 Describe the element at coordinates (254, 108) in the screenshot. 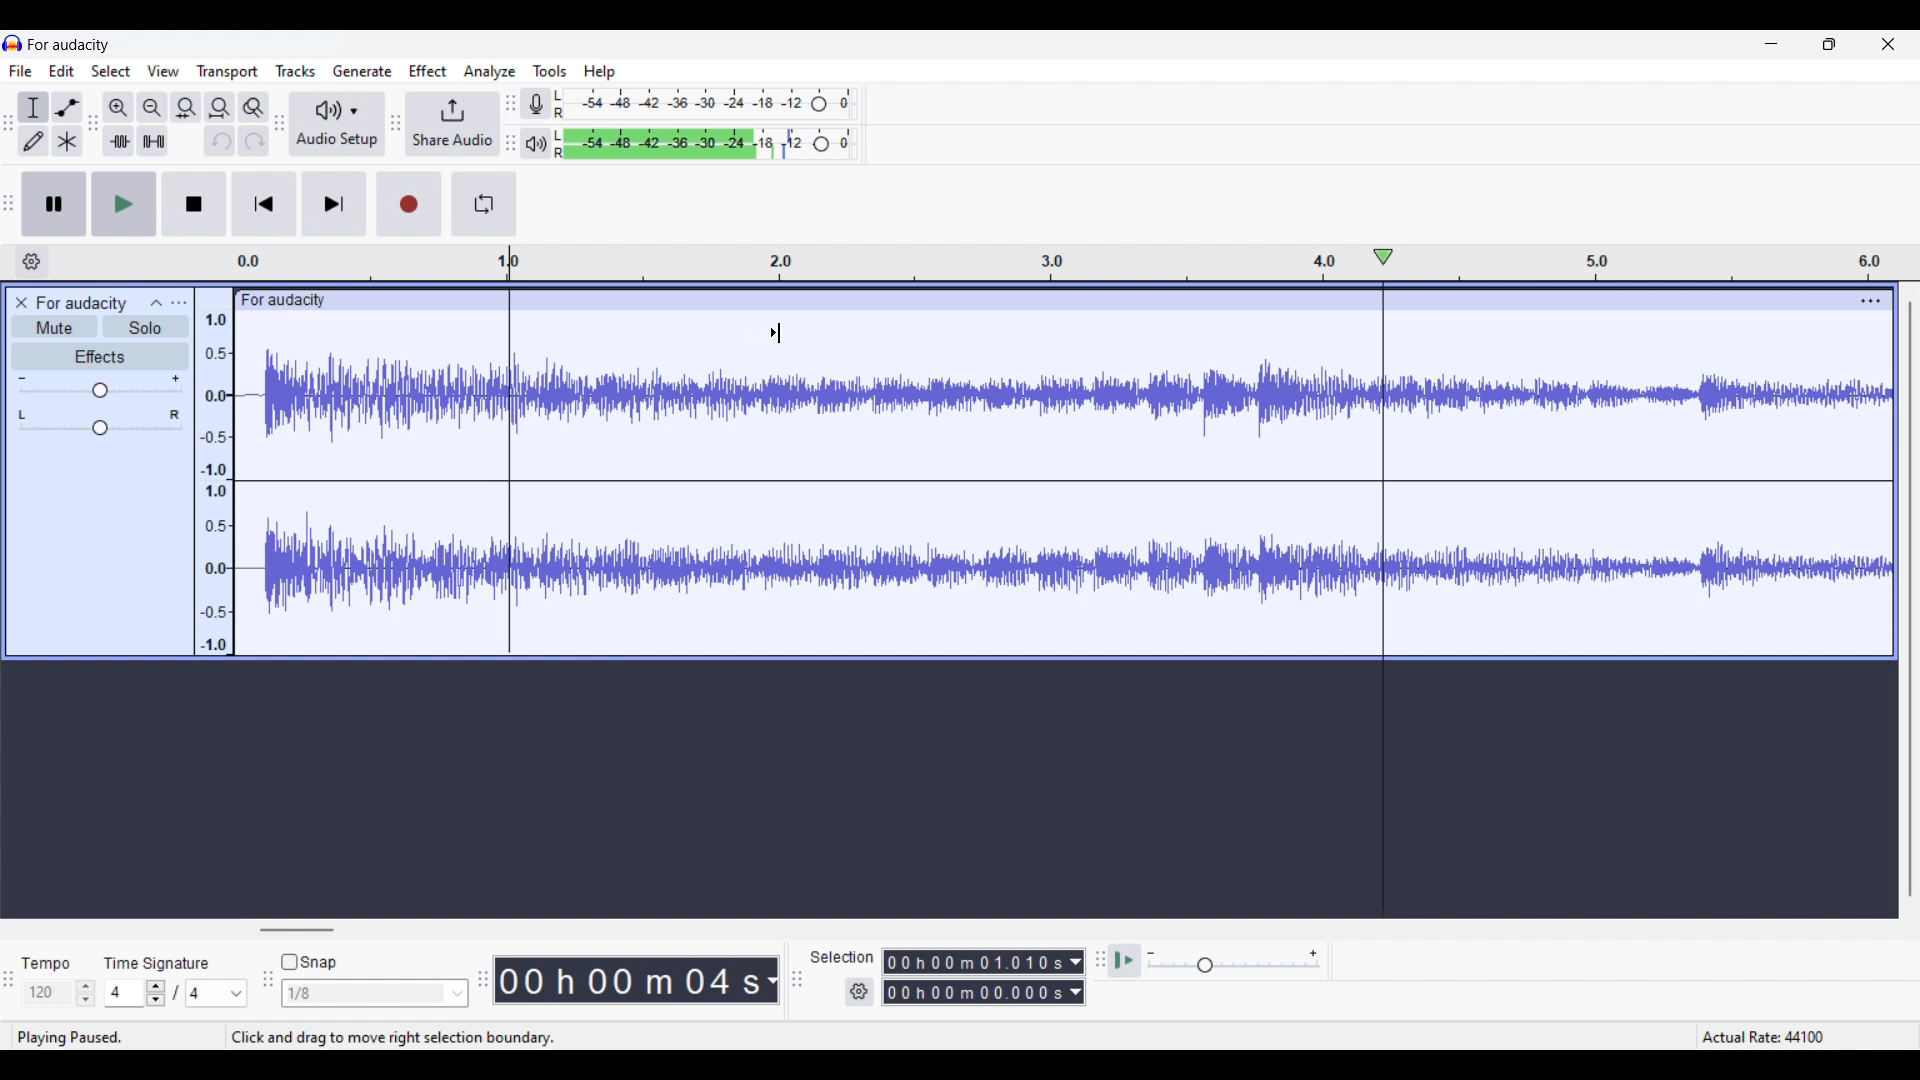

I see `Zoom toggle` at that location.